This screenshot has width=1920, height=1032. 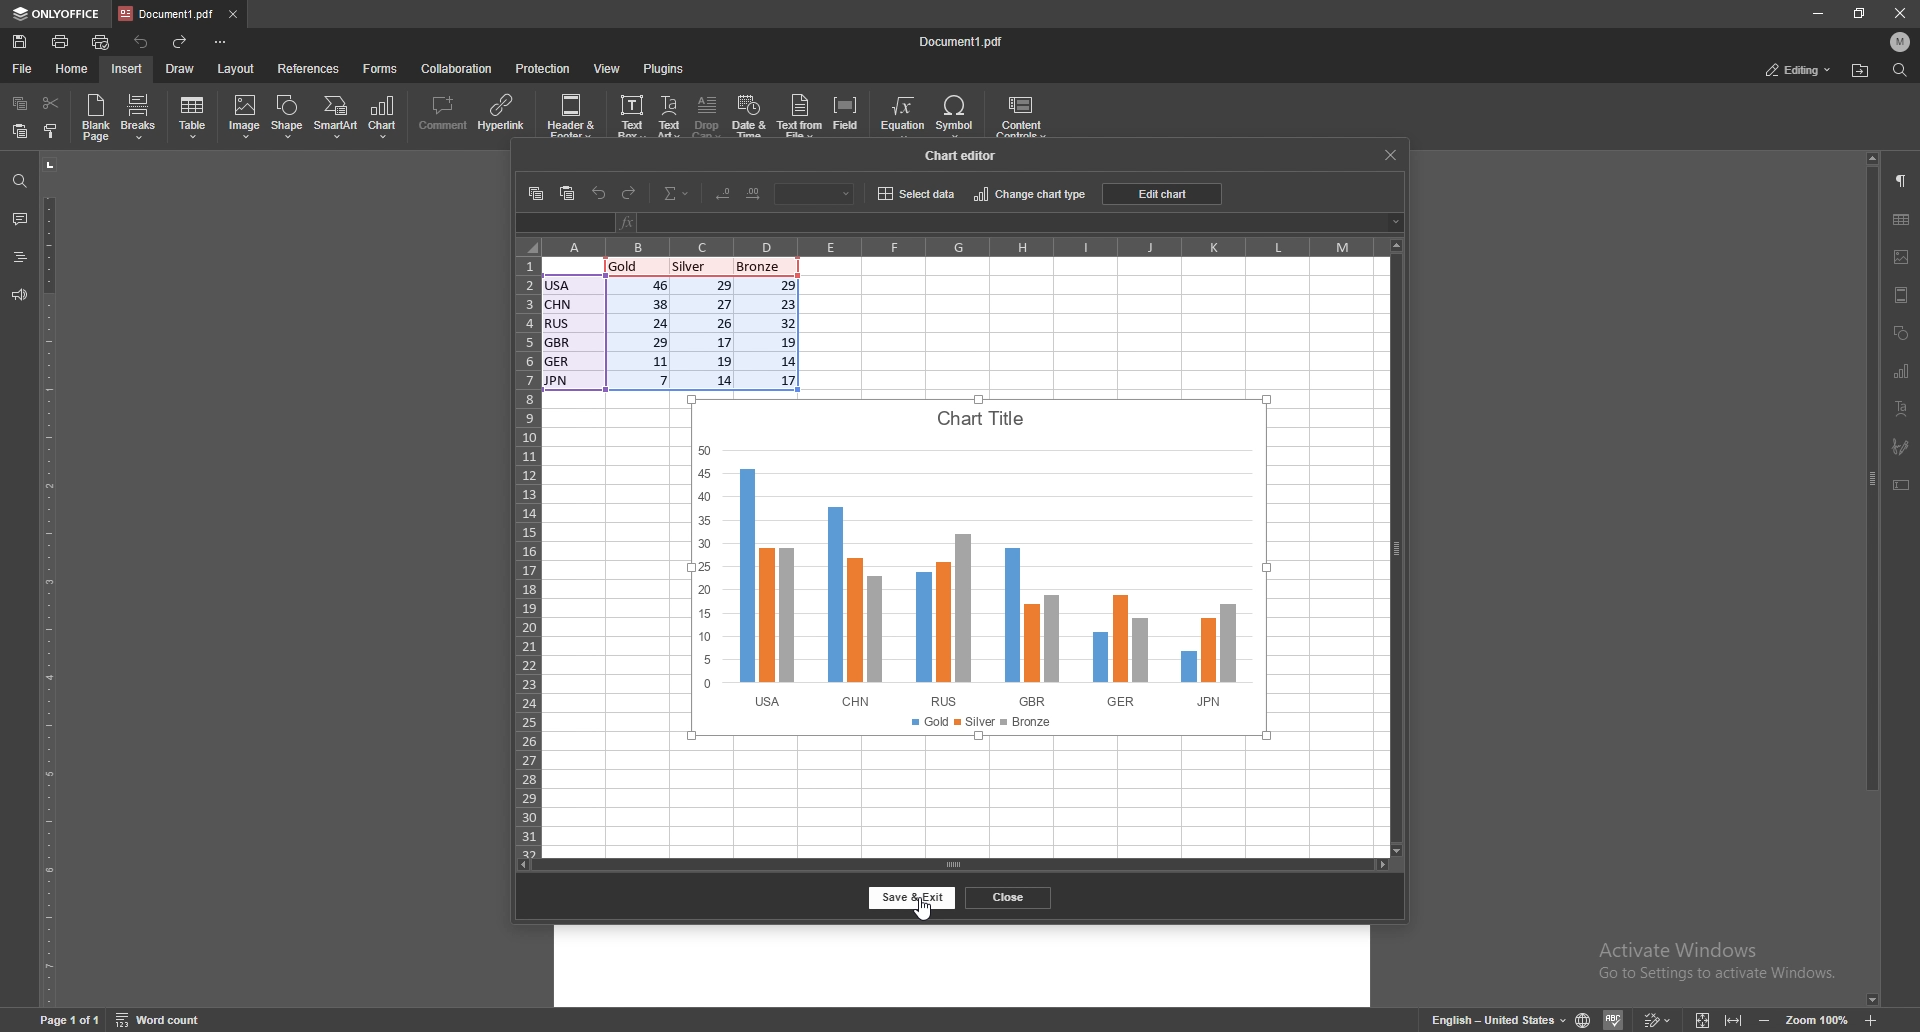 I want to click on resize, so click(x=1862, y=12).